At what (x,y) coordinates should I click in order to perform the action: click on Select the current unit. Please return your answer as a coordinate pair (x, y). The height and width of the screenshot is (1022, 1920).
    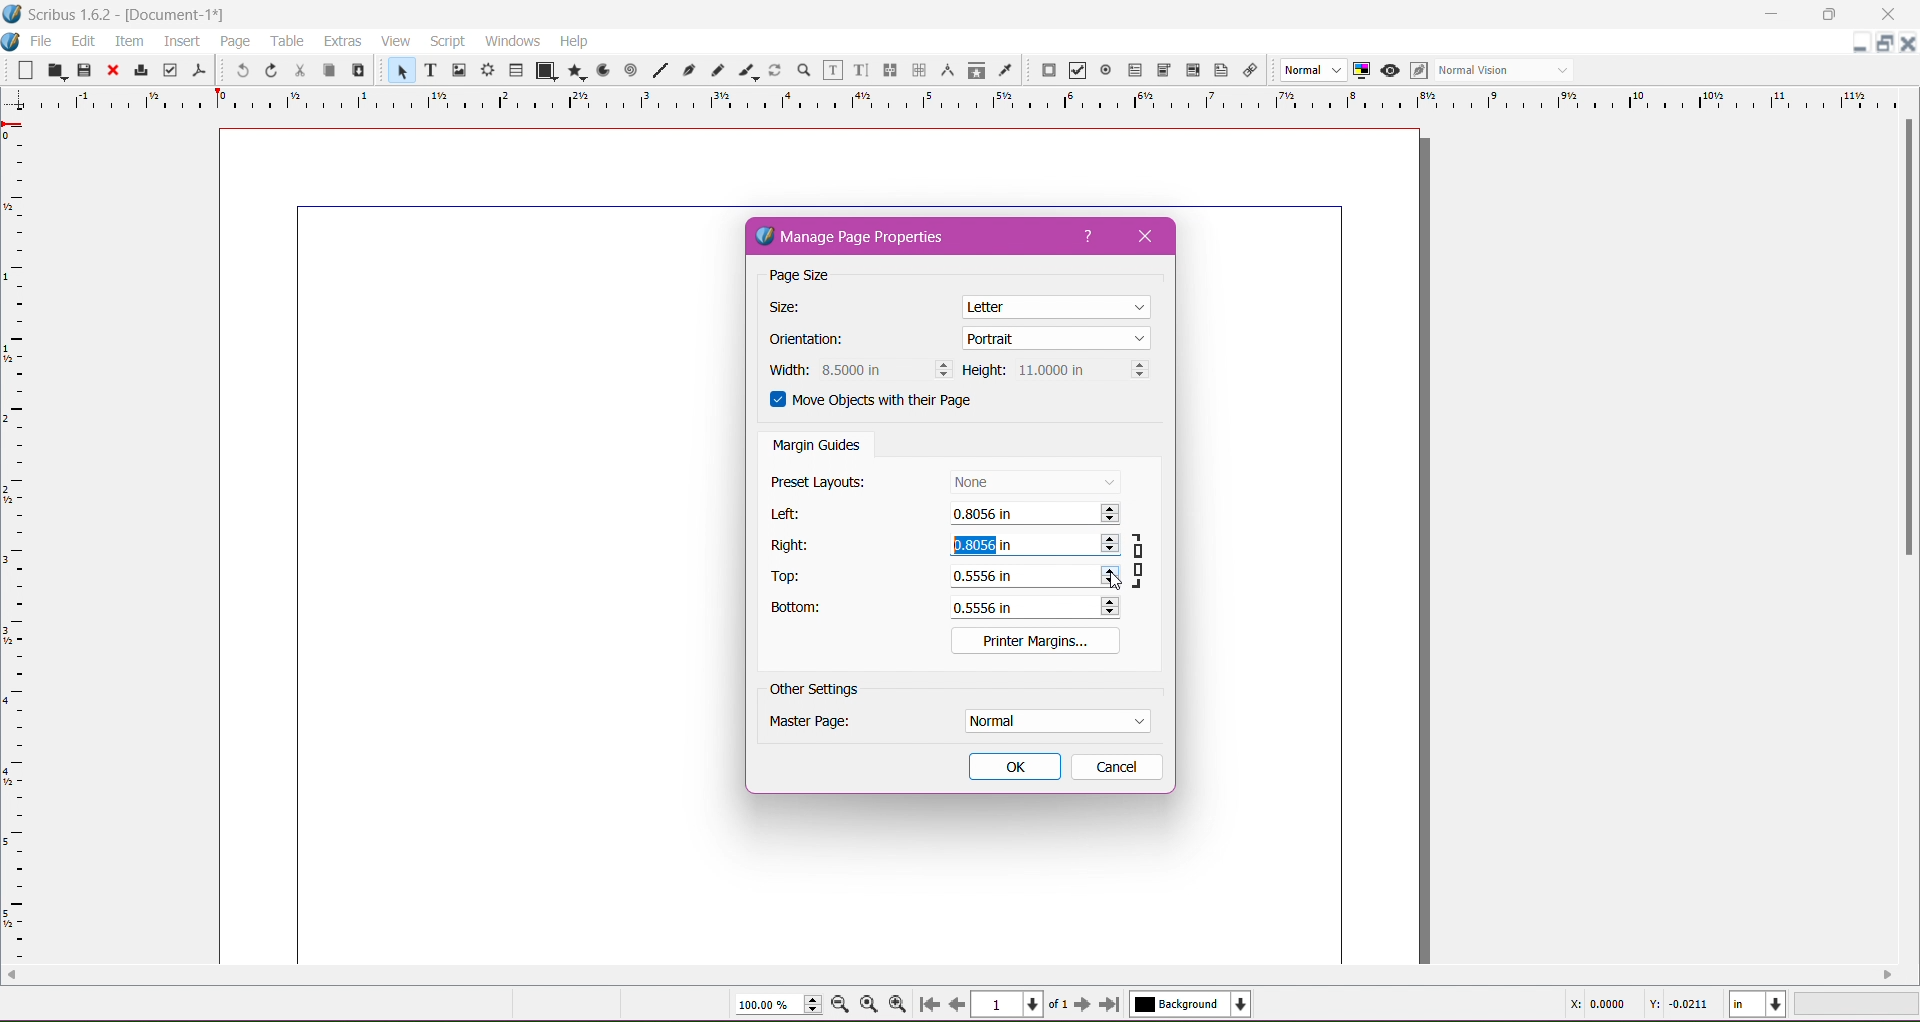
    Looking at the image, I should click on (1758, 1005).